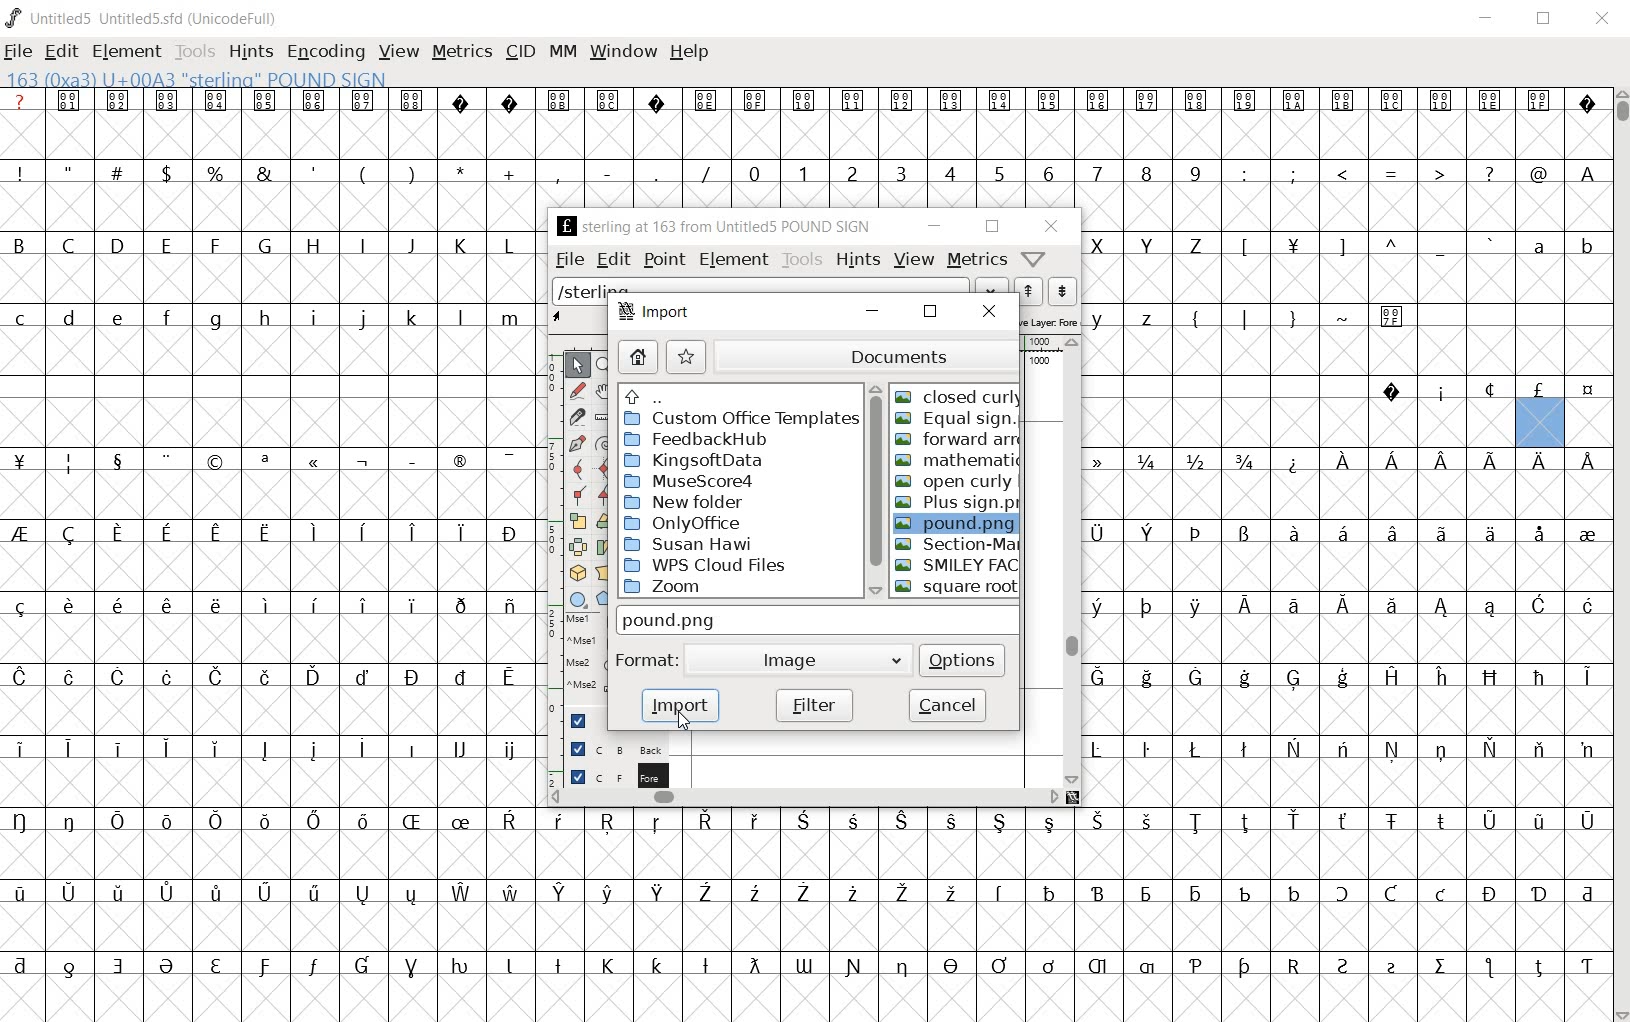 This screenshot has width=1630, height=1022. Describe the element at coordinates (1542, 20) in the screenshot. I see `maximize` at that location.